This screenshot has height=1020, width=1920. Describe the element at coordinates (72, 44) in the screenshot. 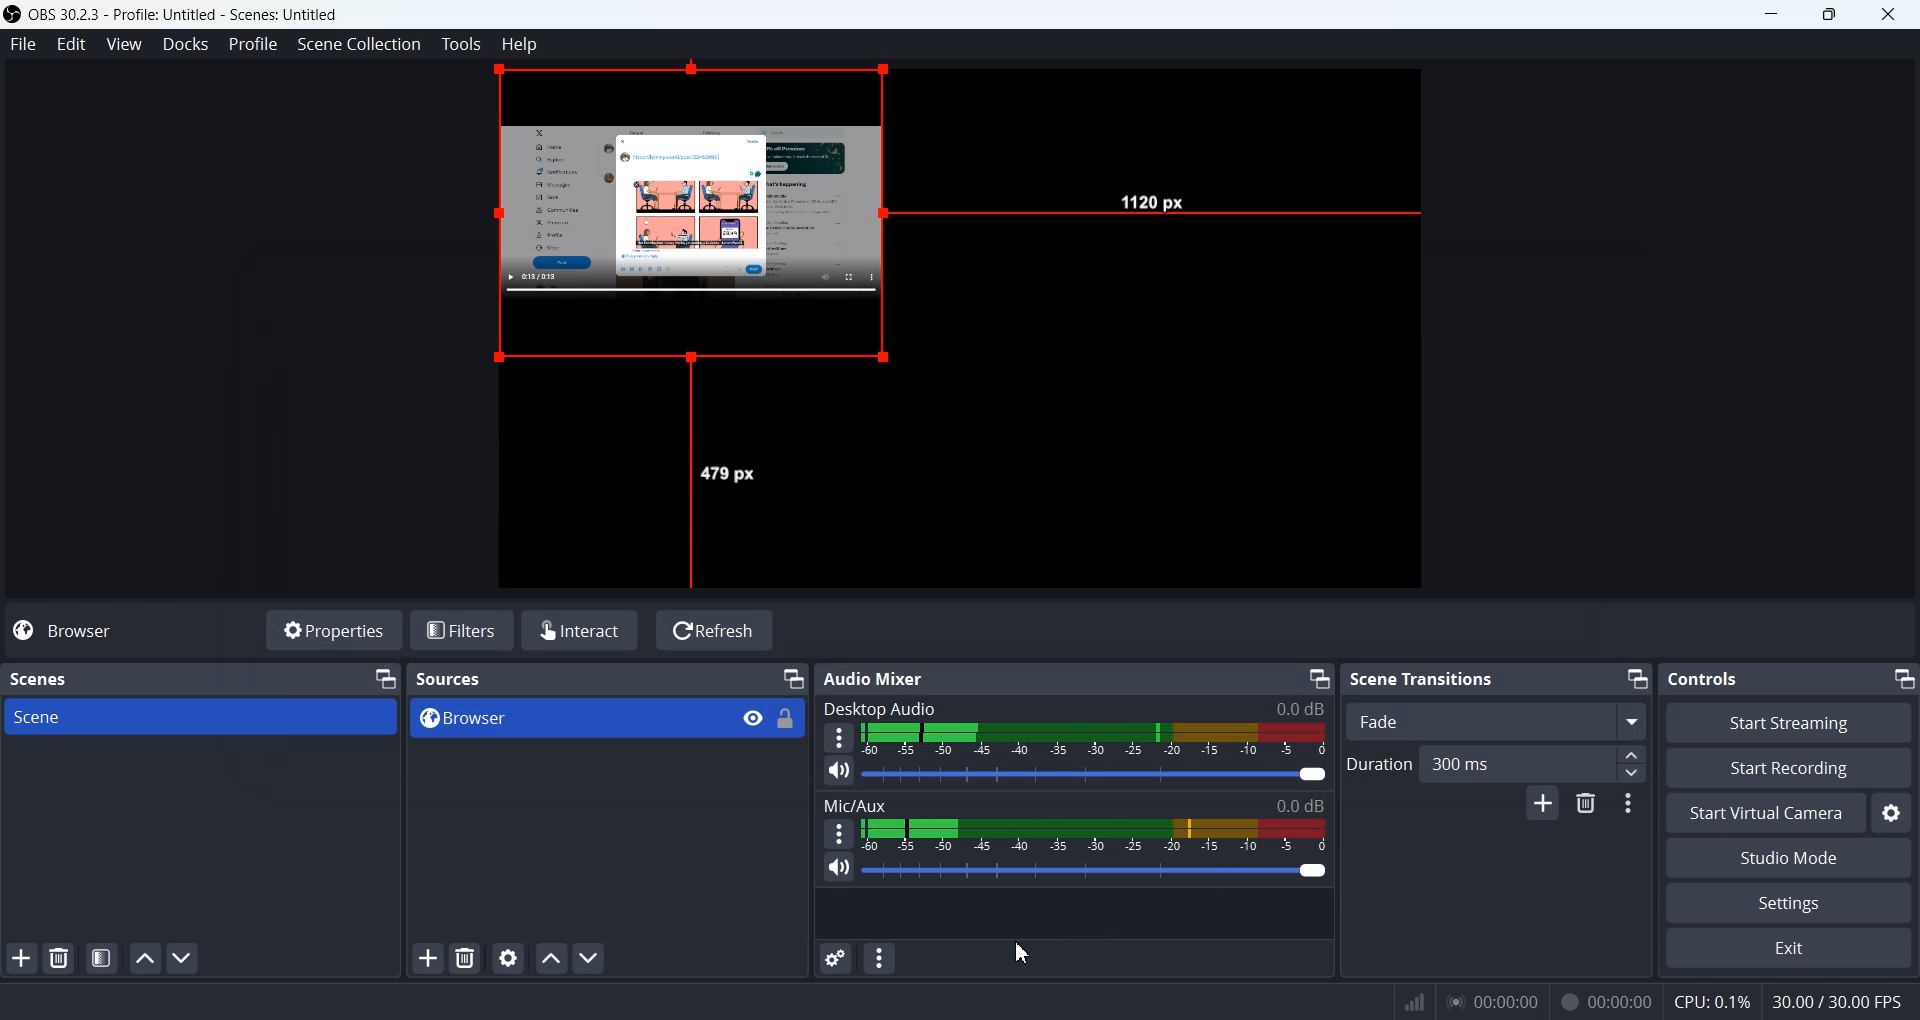

I see `Edit` at that location.